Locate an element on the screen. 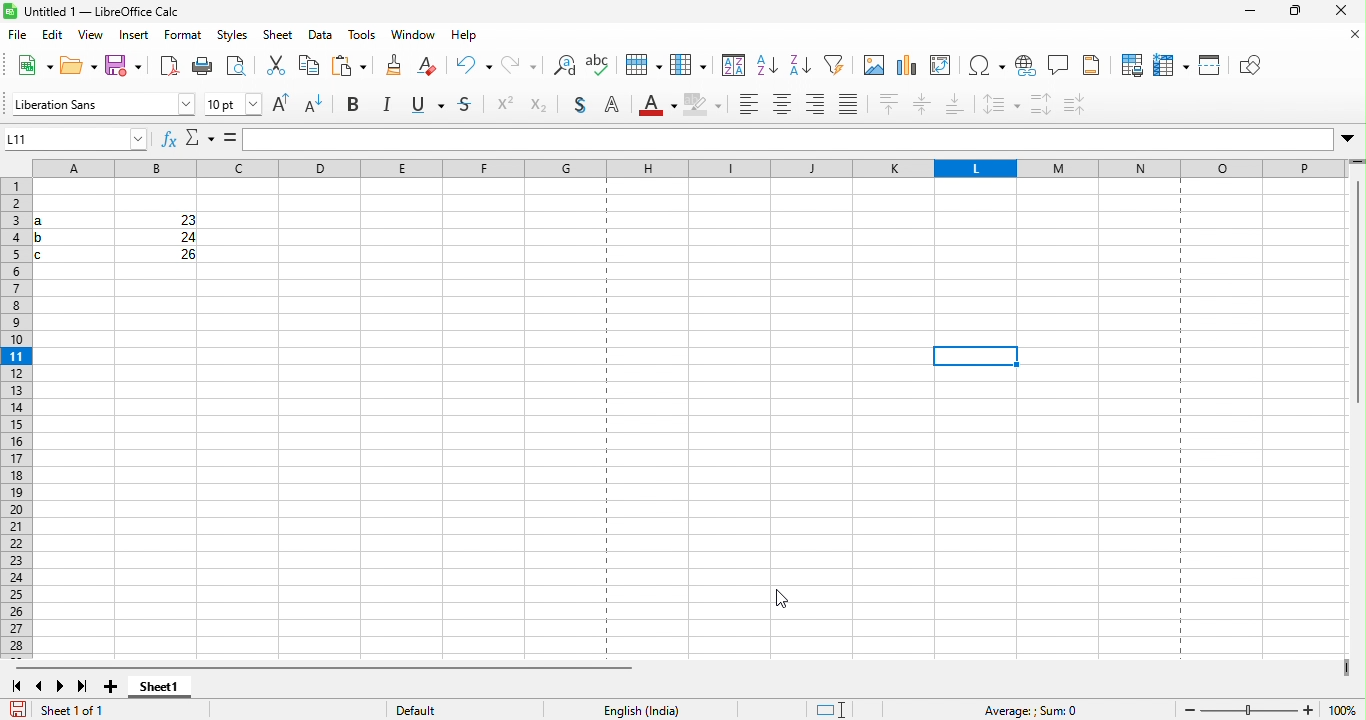  column headings is located at coordinates (691, 170).